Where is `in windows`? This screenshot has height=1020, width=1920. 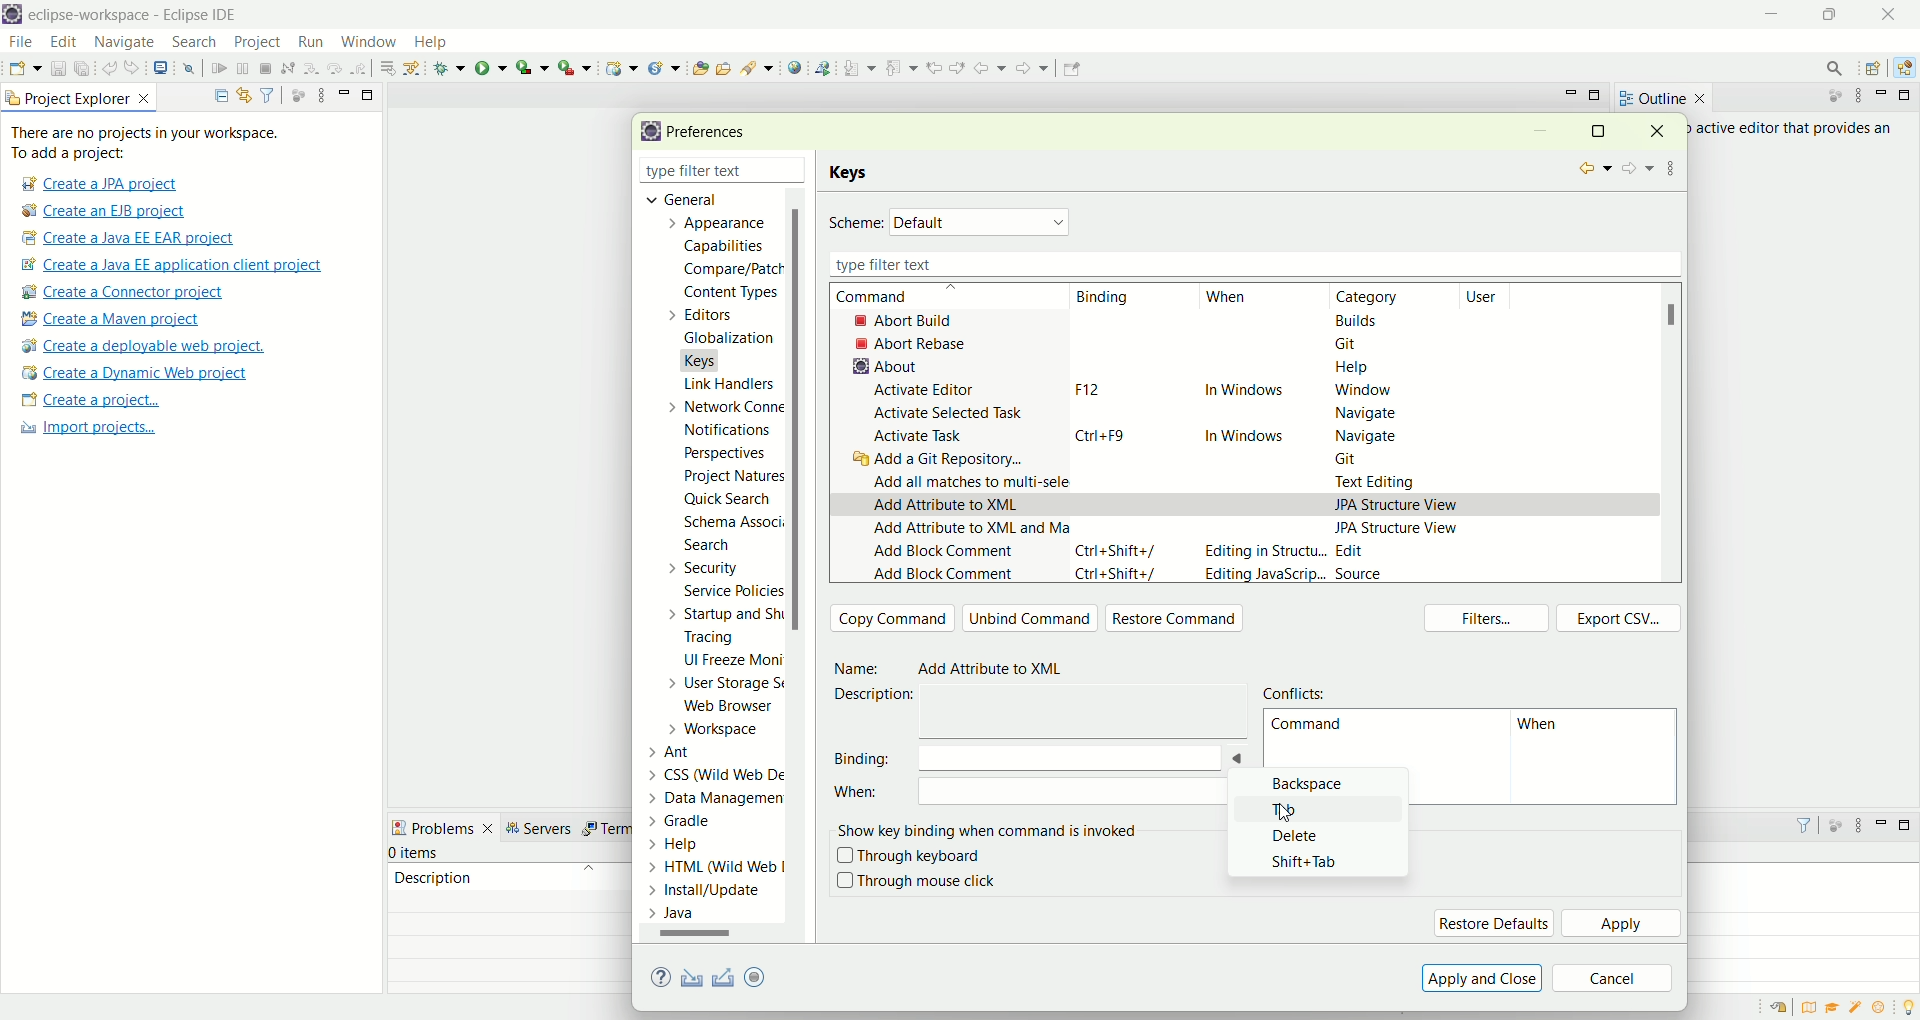 in windows is located at coordinates (1244, 393).